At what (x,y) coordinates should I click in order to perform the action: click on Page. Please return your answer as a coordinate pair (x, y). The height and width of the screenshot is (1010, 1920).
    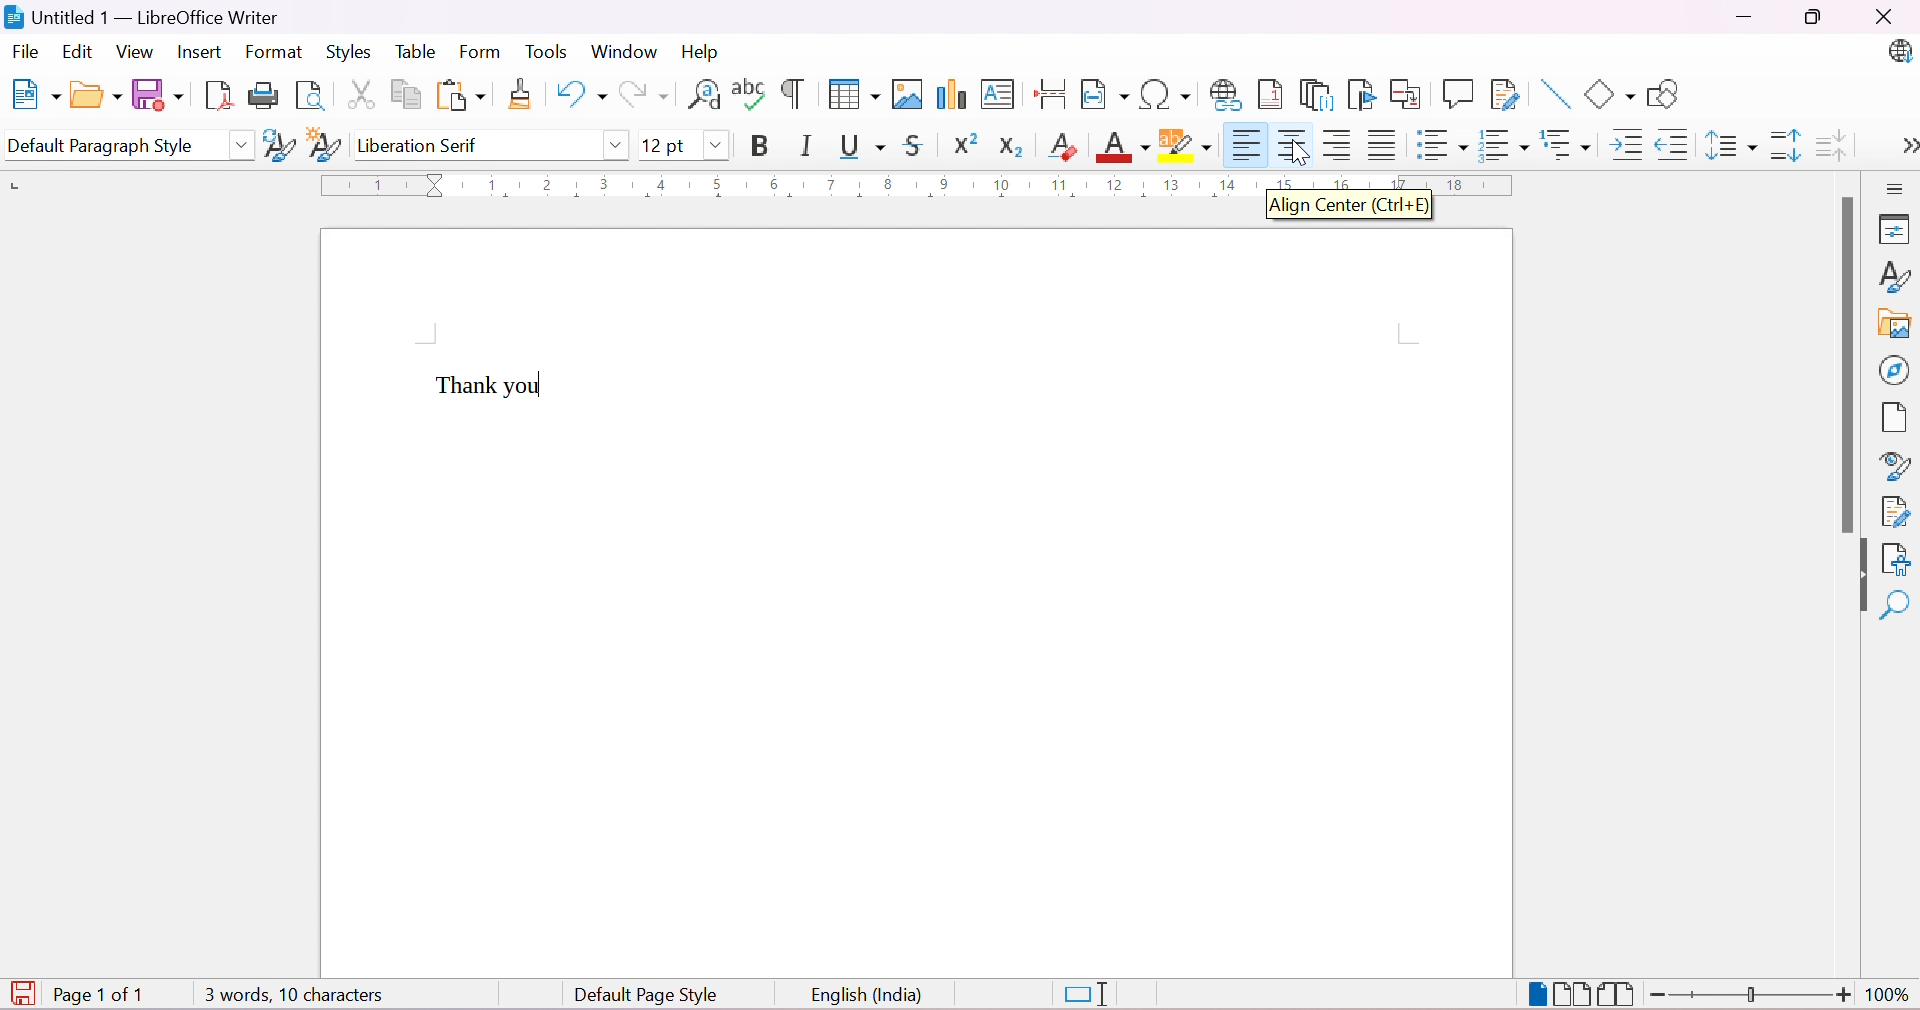
    Looking at the image, I should click on (1889, 417).